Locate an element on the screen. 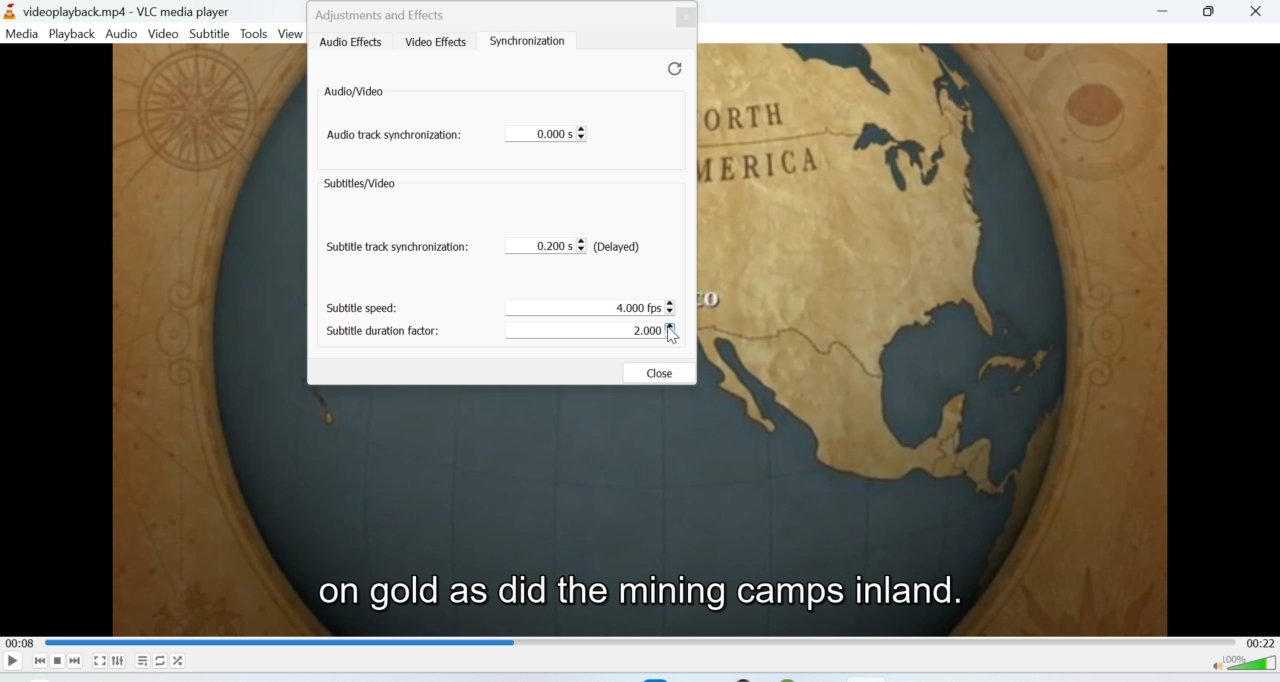 Image resolution: width=1280 pixels, height=682 pixels. Playback is located at coordinates (72, 34).